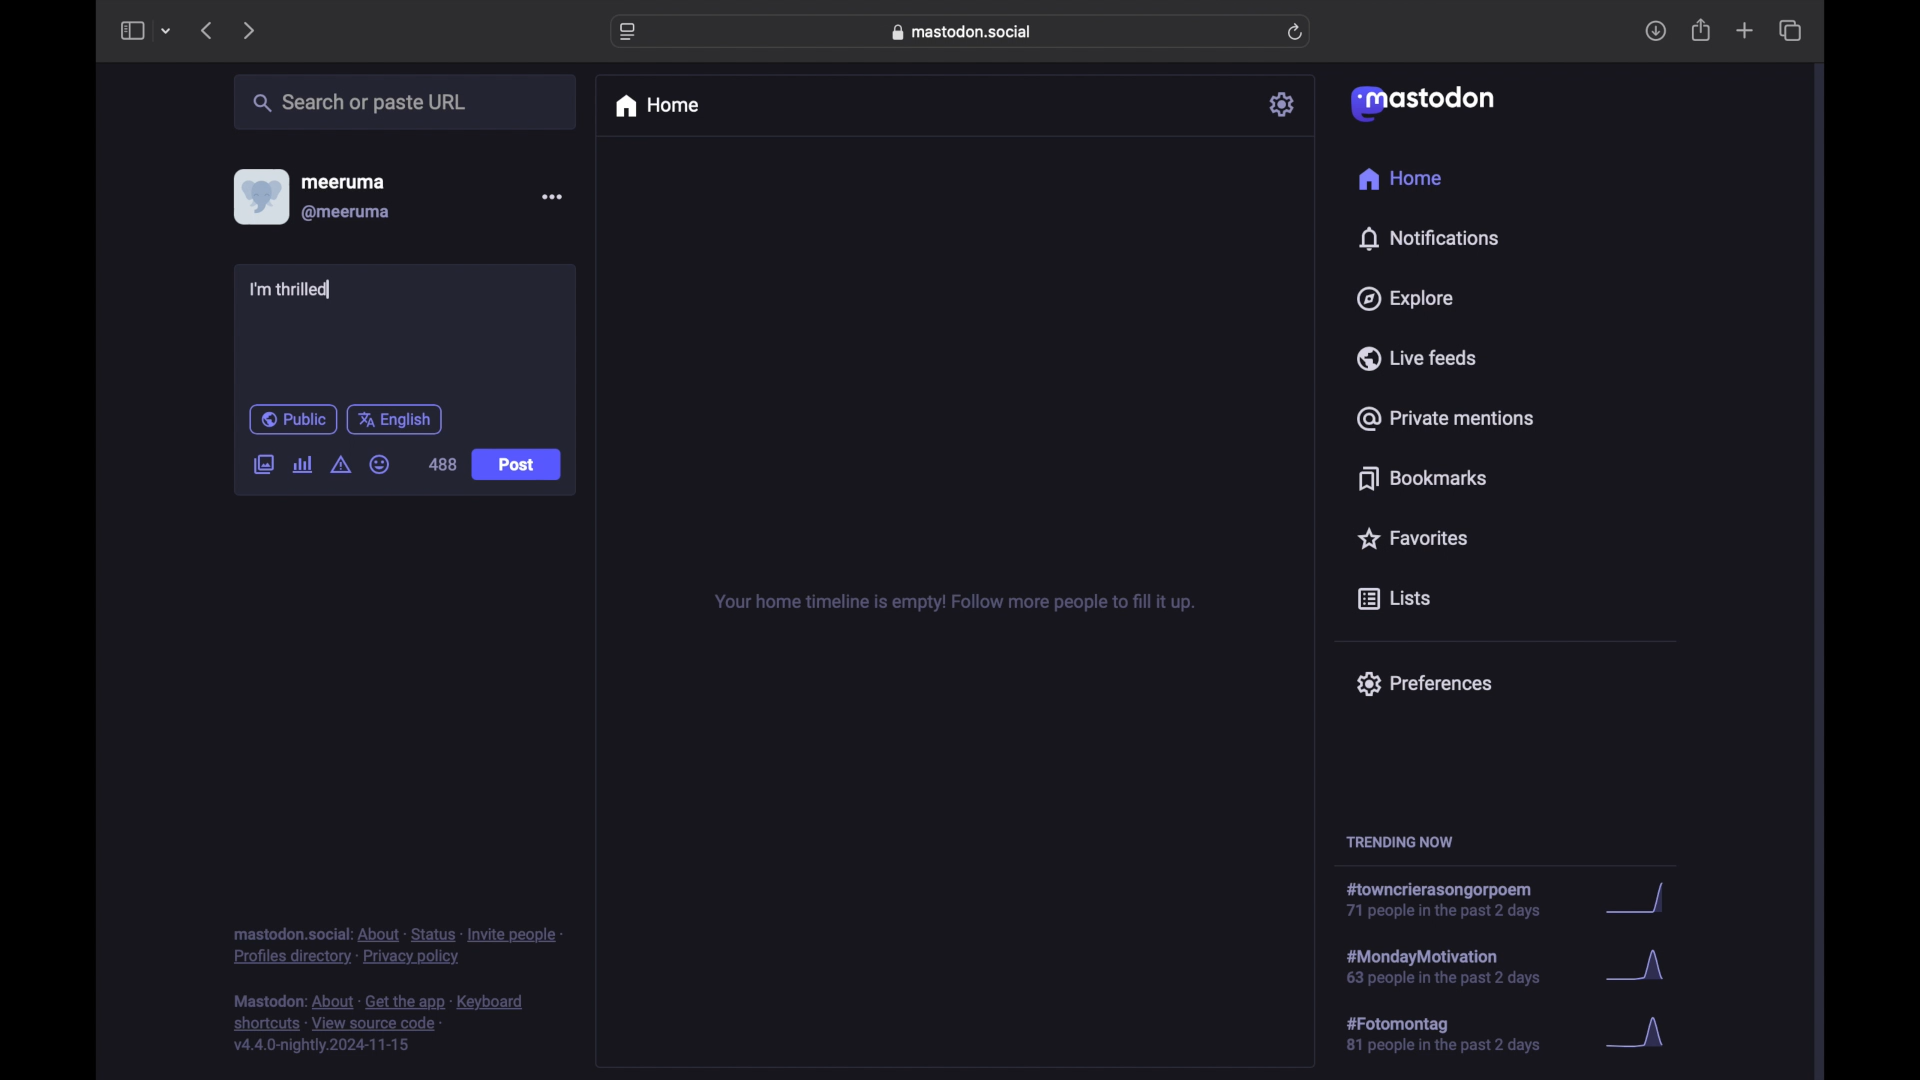 Image resolution: width=1920 pixels, height=1080 pixels. Describe the element at coordinates (131, 30) in the screenshot. I see `side bar` at that location.